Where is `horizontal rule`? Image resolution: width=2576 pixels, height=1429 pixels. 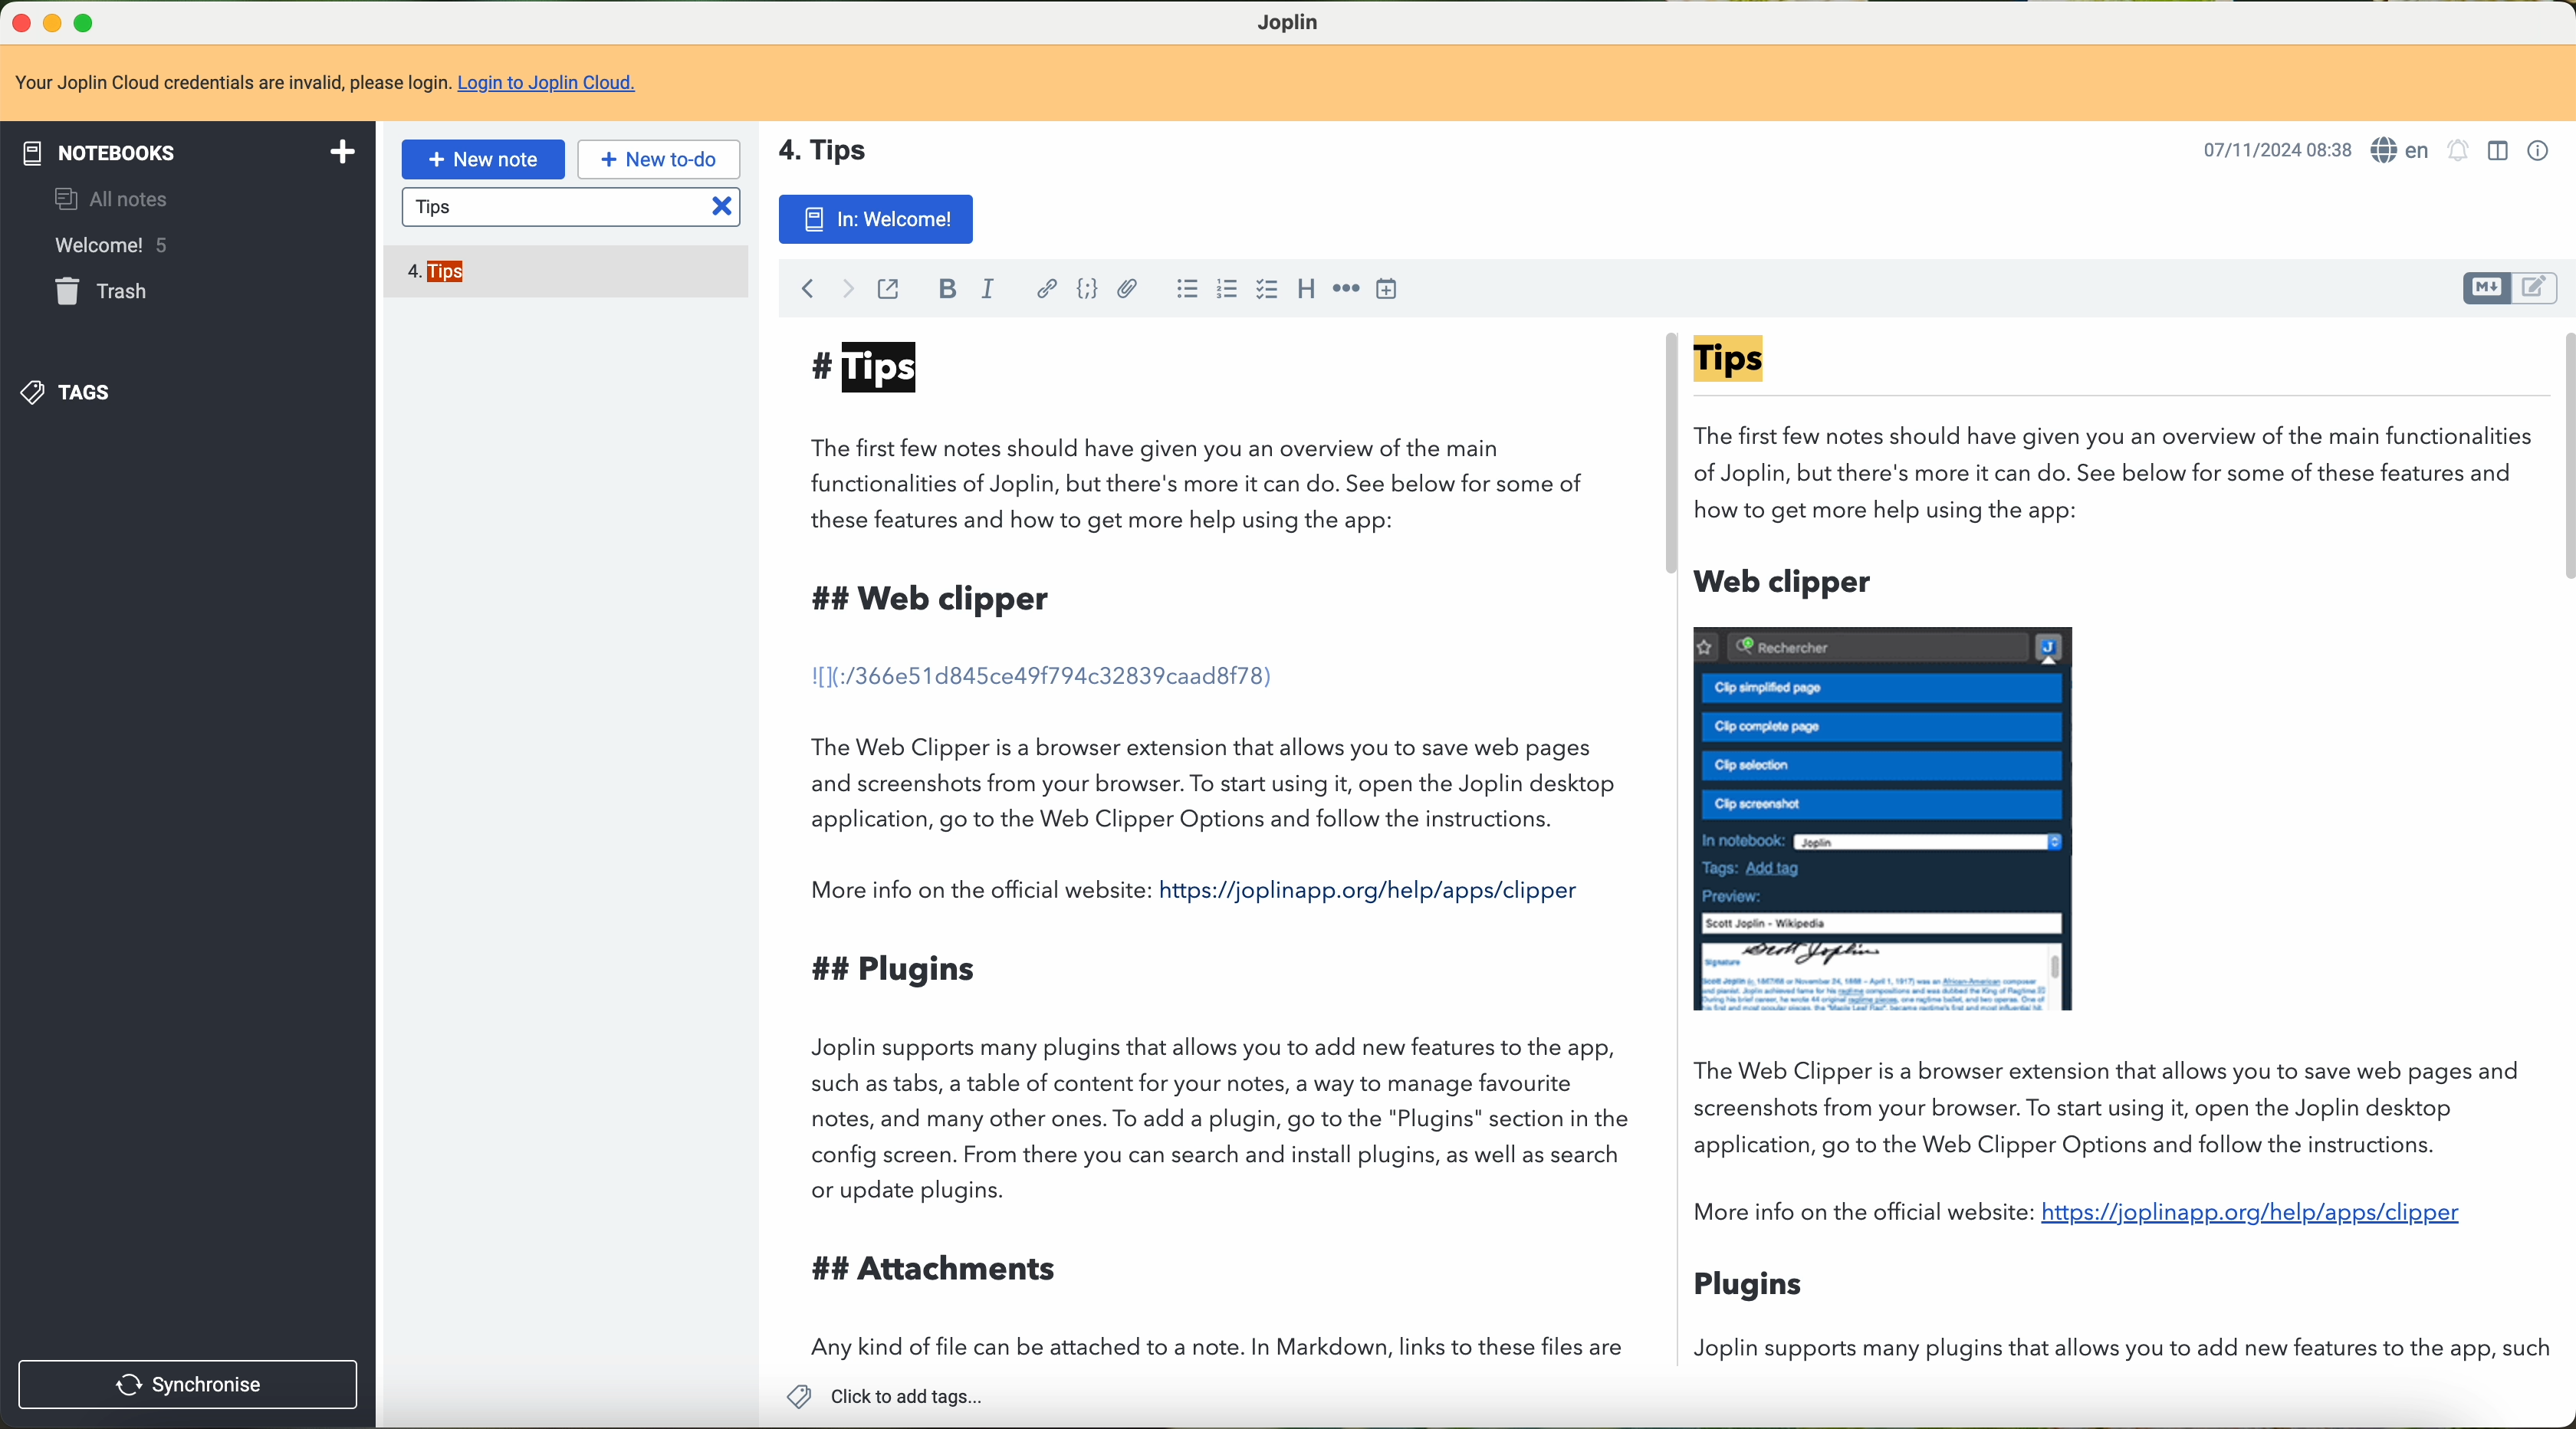 horizontal rule is located at coordinates (1347, 290).